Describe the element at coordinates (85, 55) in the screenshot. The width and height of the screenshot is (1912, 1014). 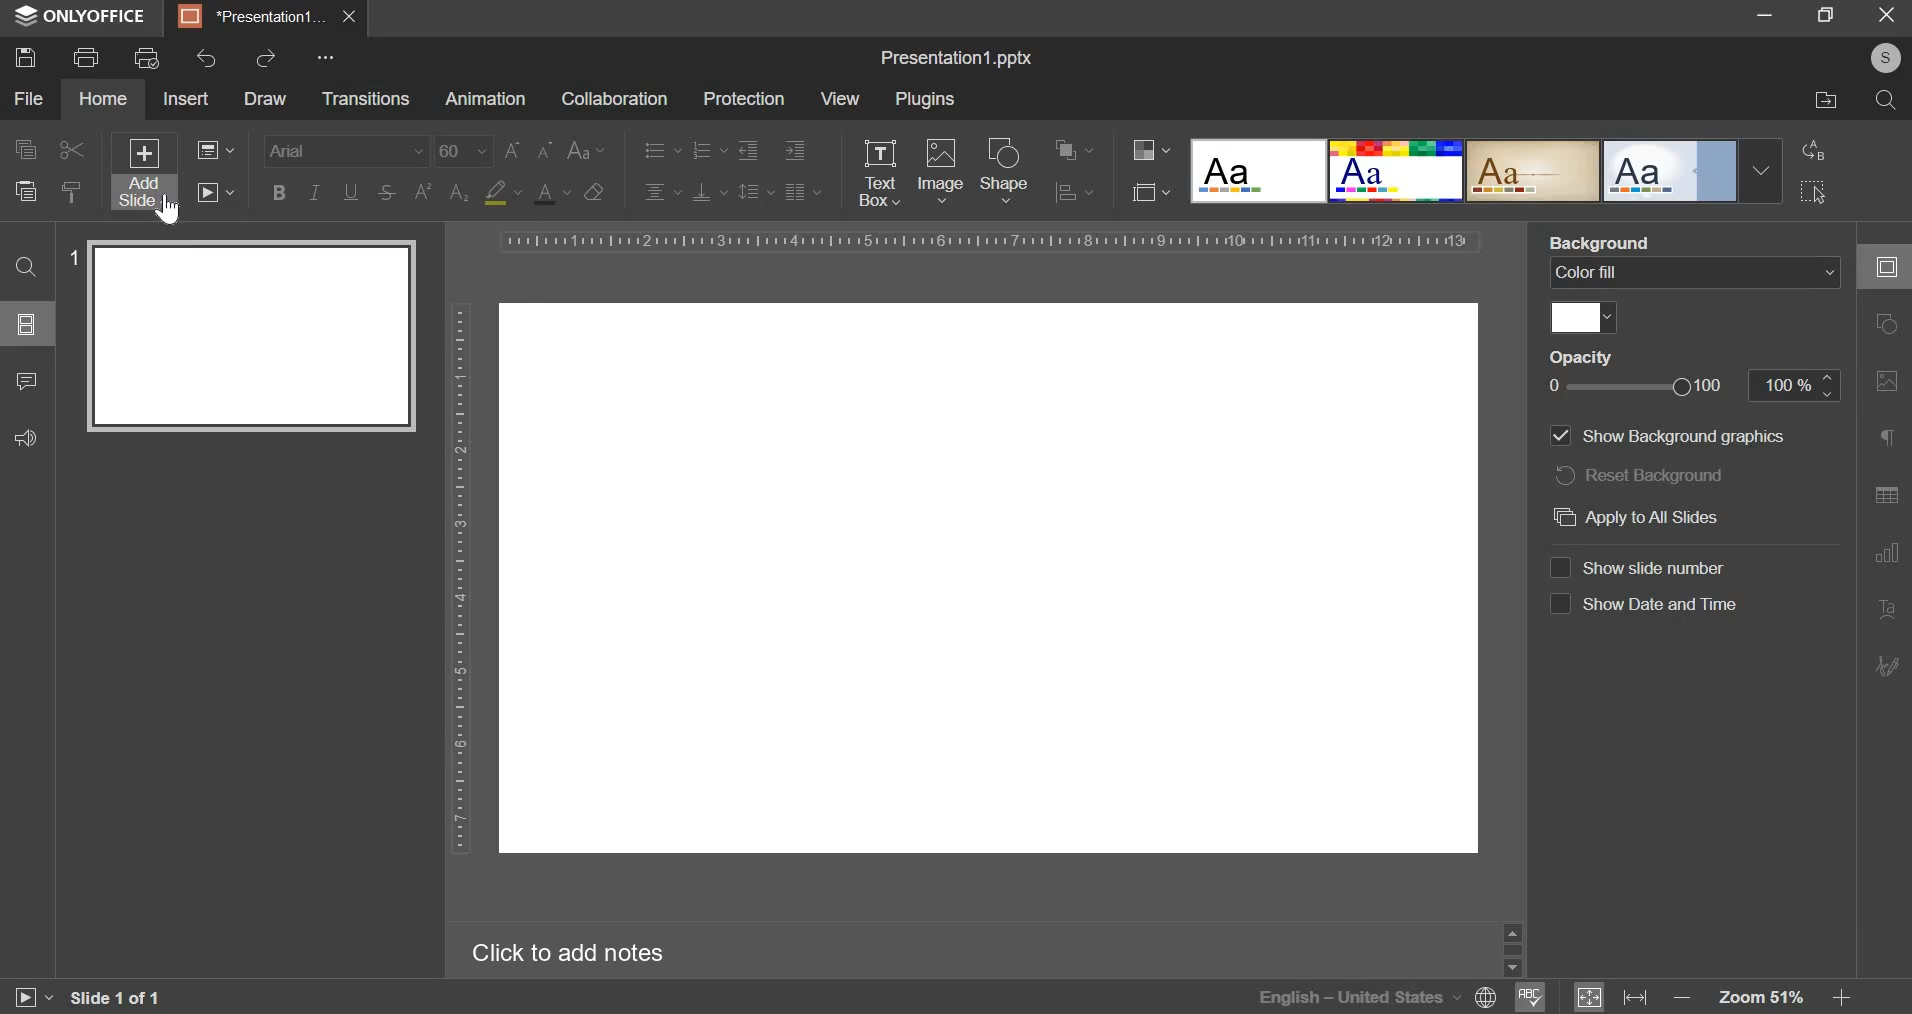
I see `print` at that location.